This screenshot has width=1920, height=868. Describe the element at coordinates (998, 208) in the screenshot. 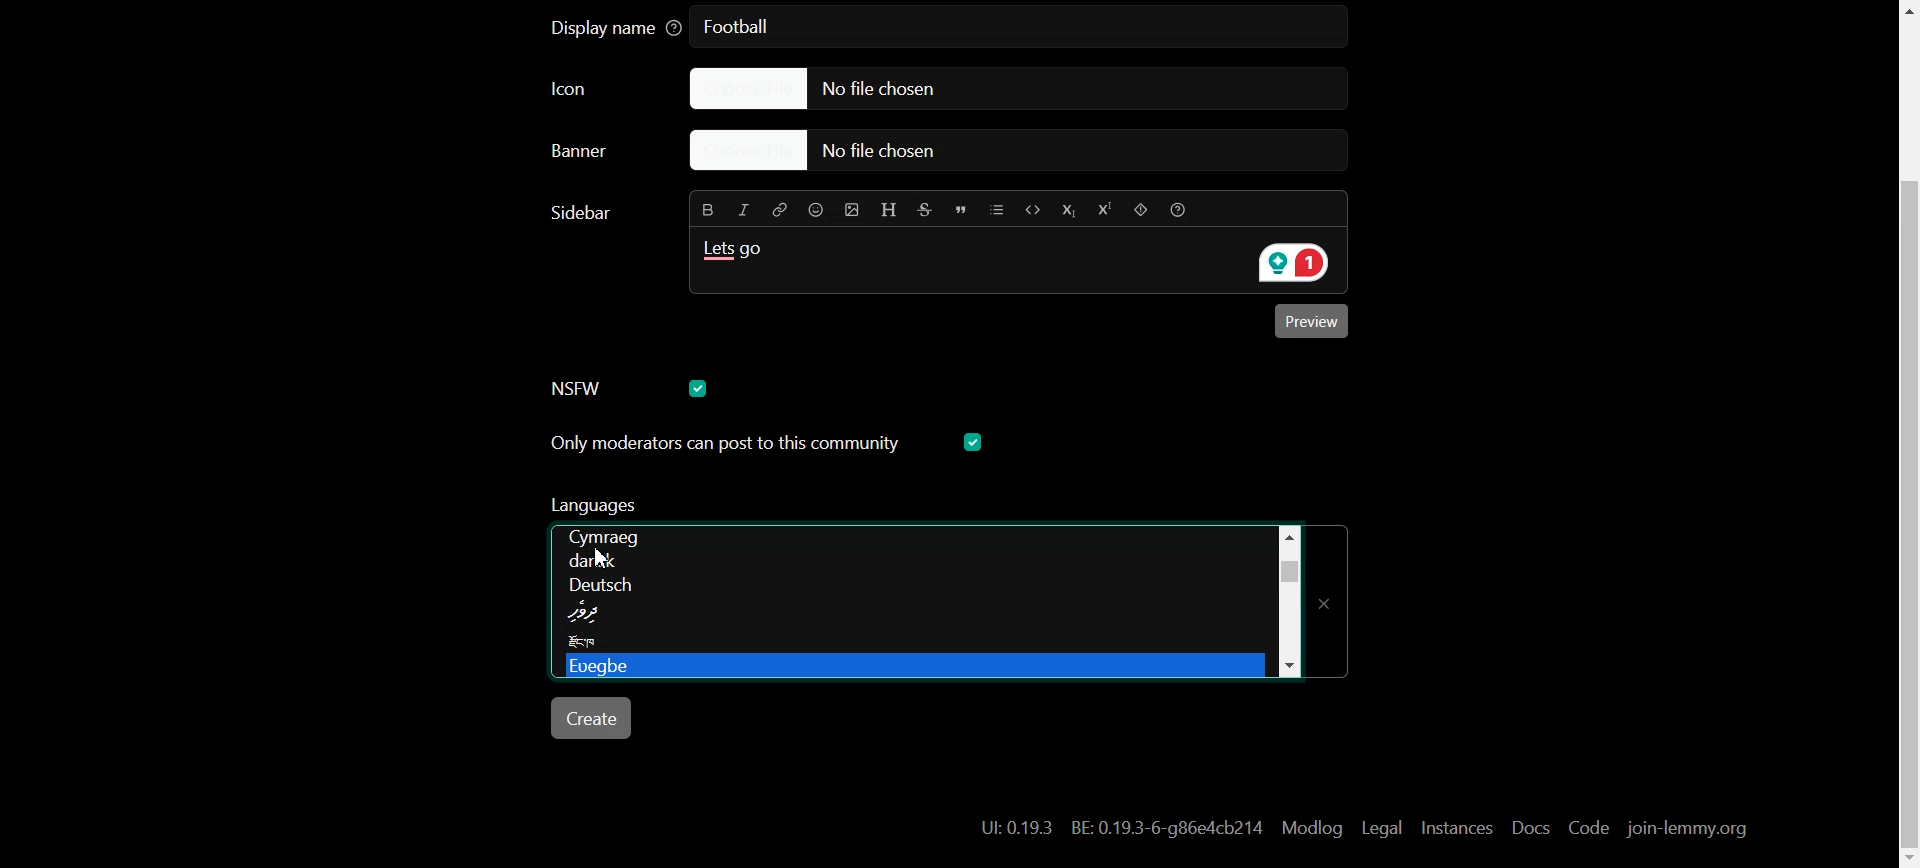

I see `List` at that location.